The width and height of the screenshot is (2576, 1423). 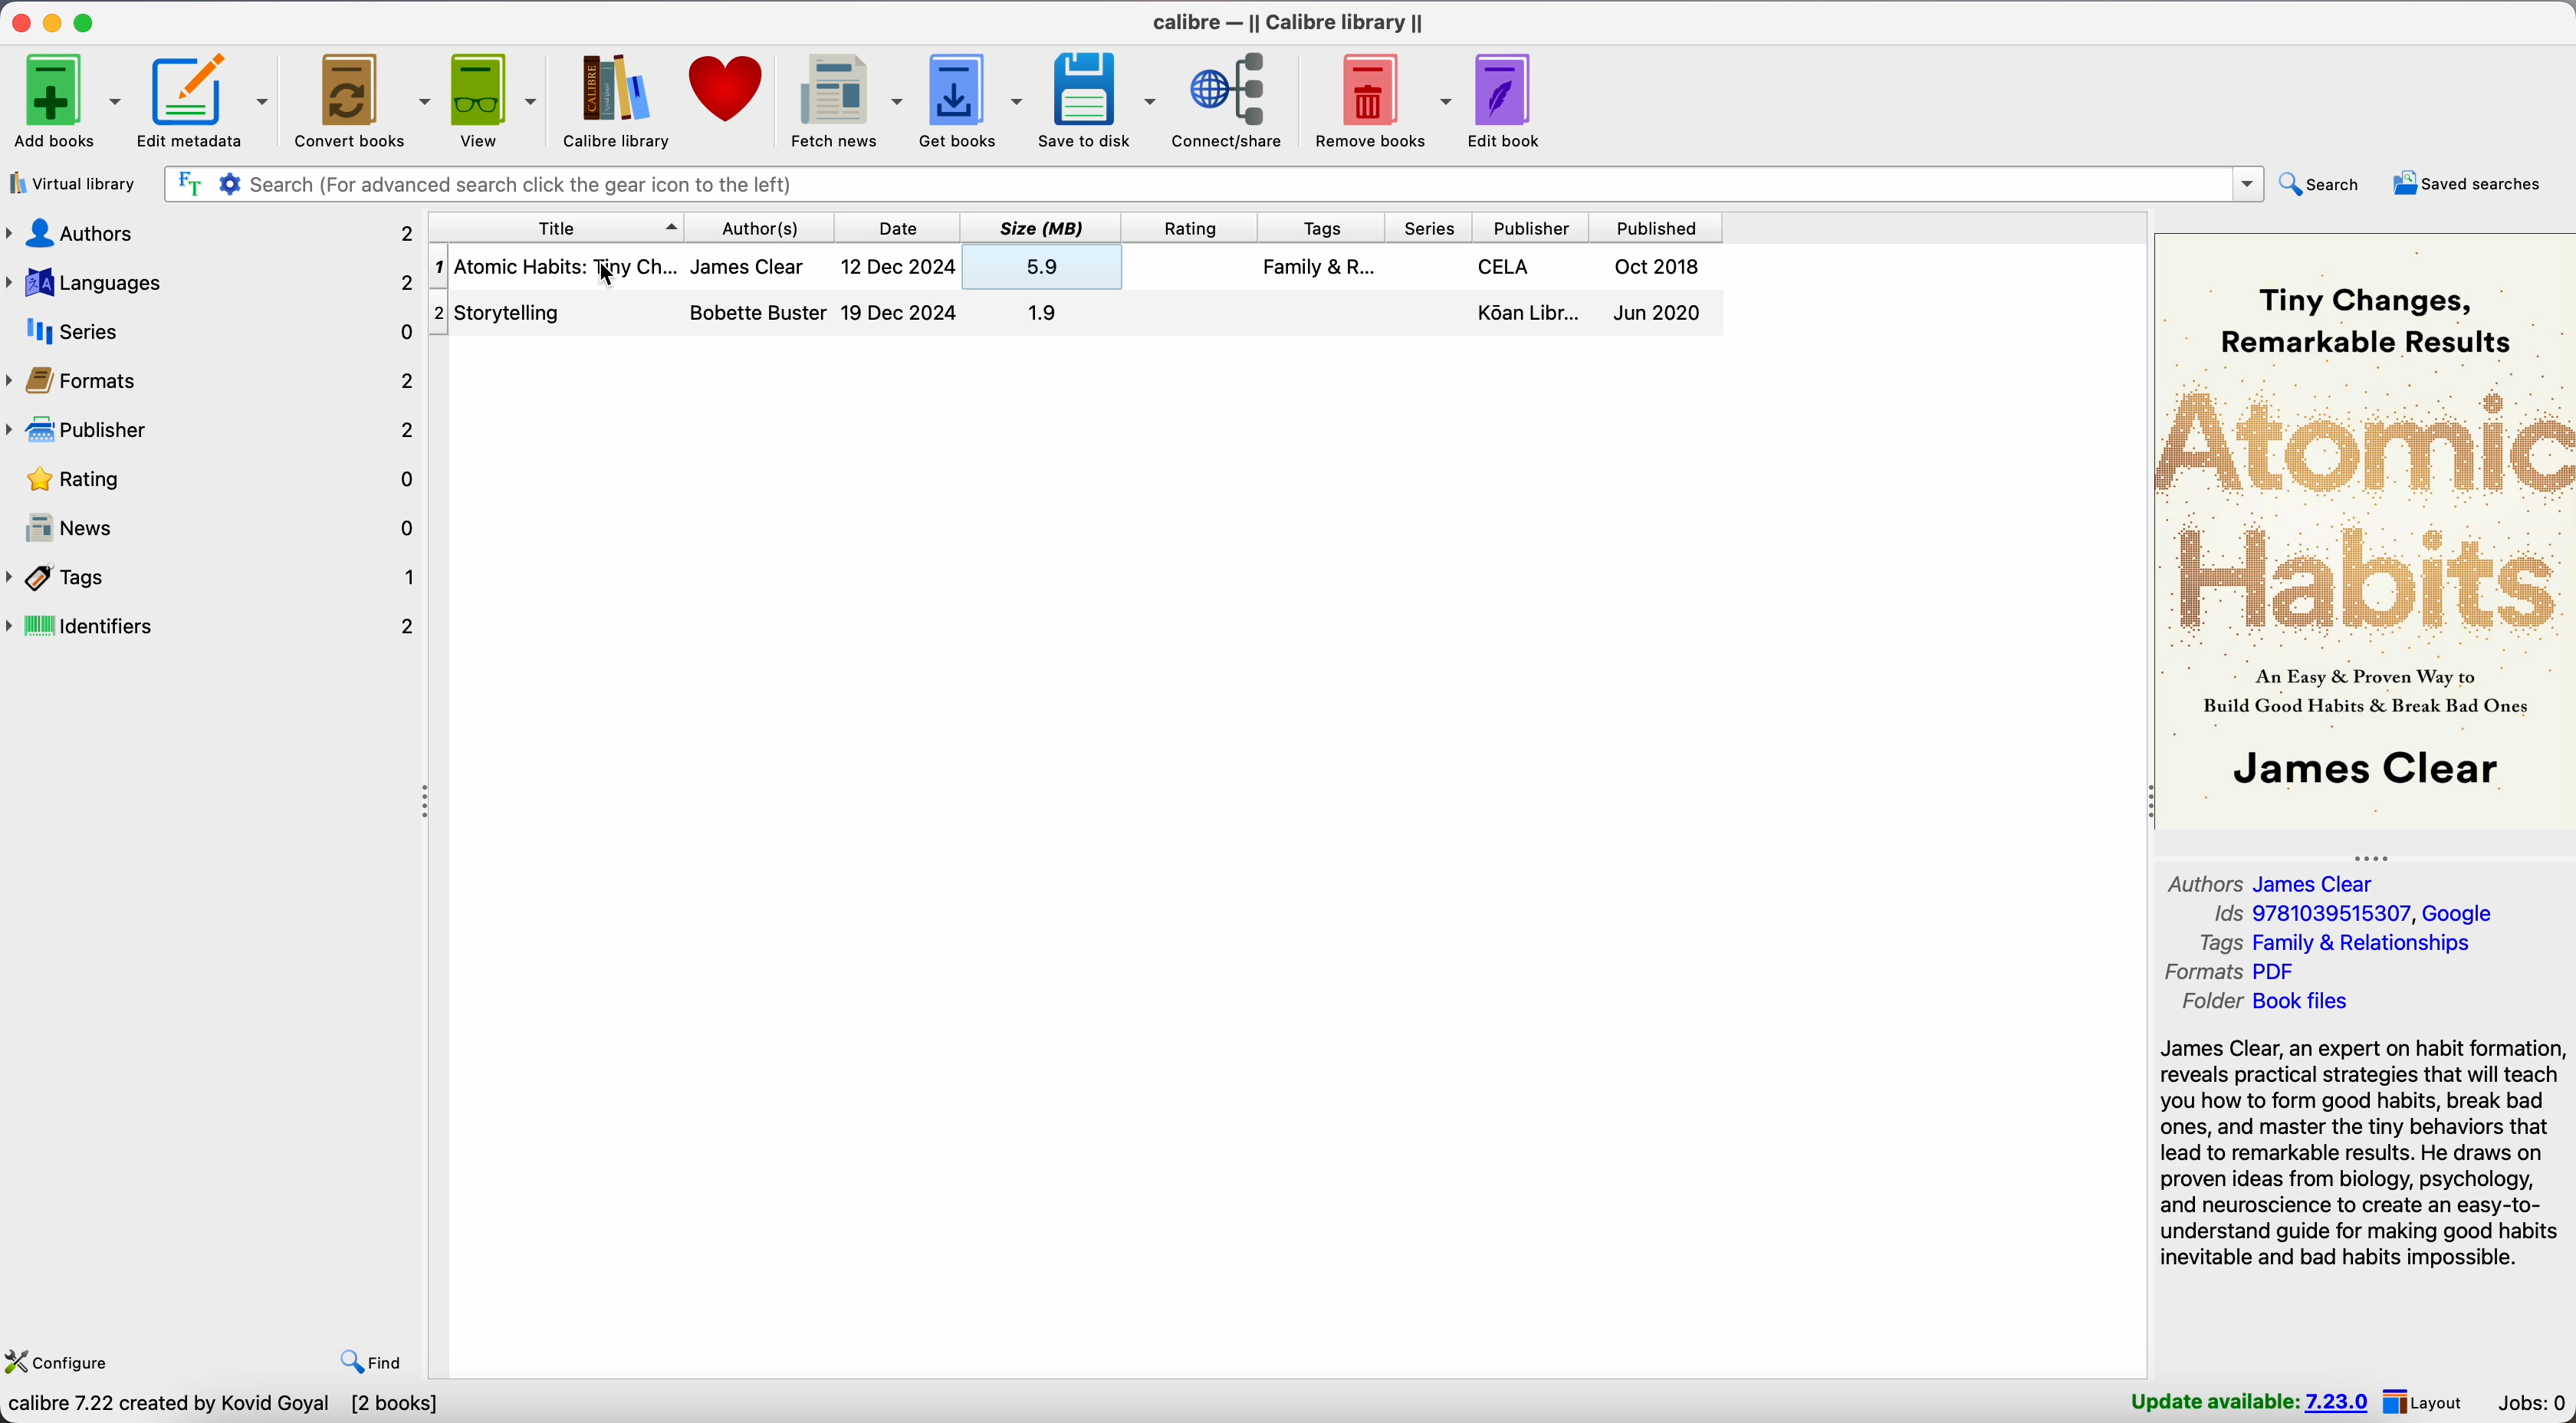 I want to click on Jobs: 0, so click(x=2533, y=1404).